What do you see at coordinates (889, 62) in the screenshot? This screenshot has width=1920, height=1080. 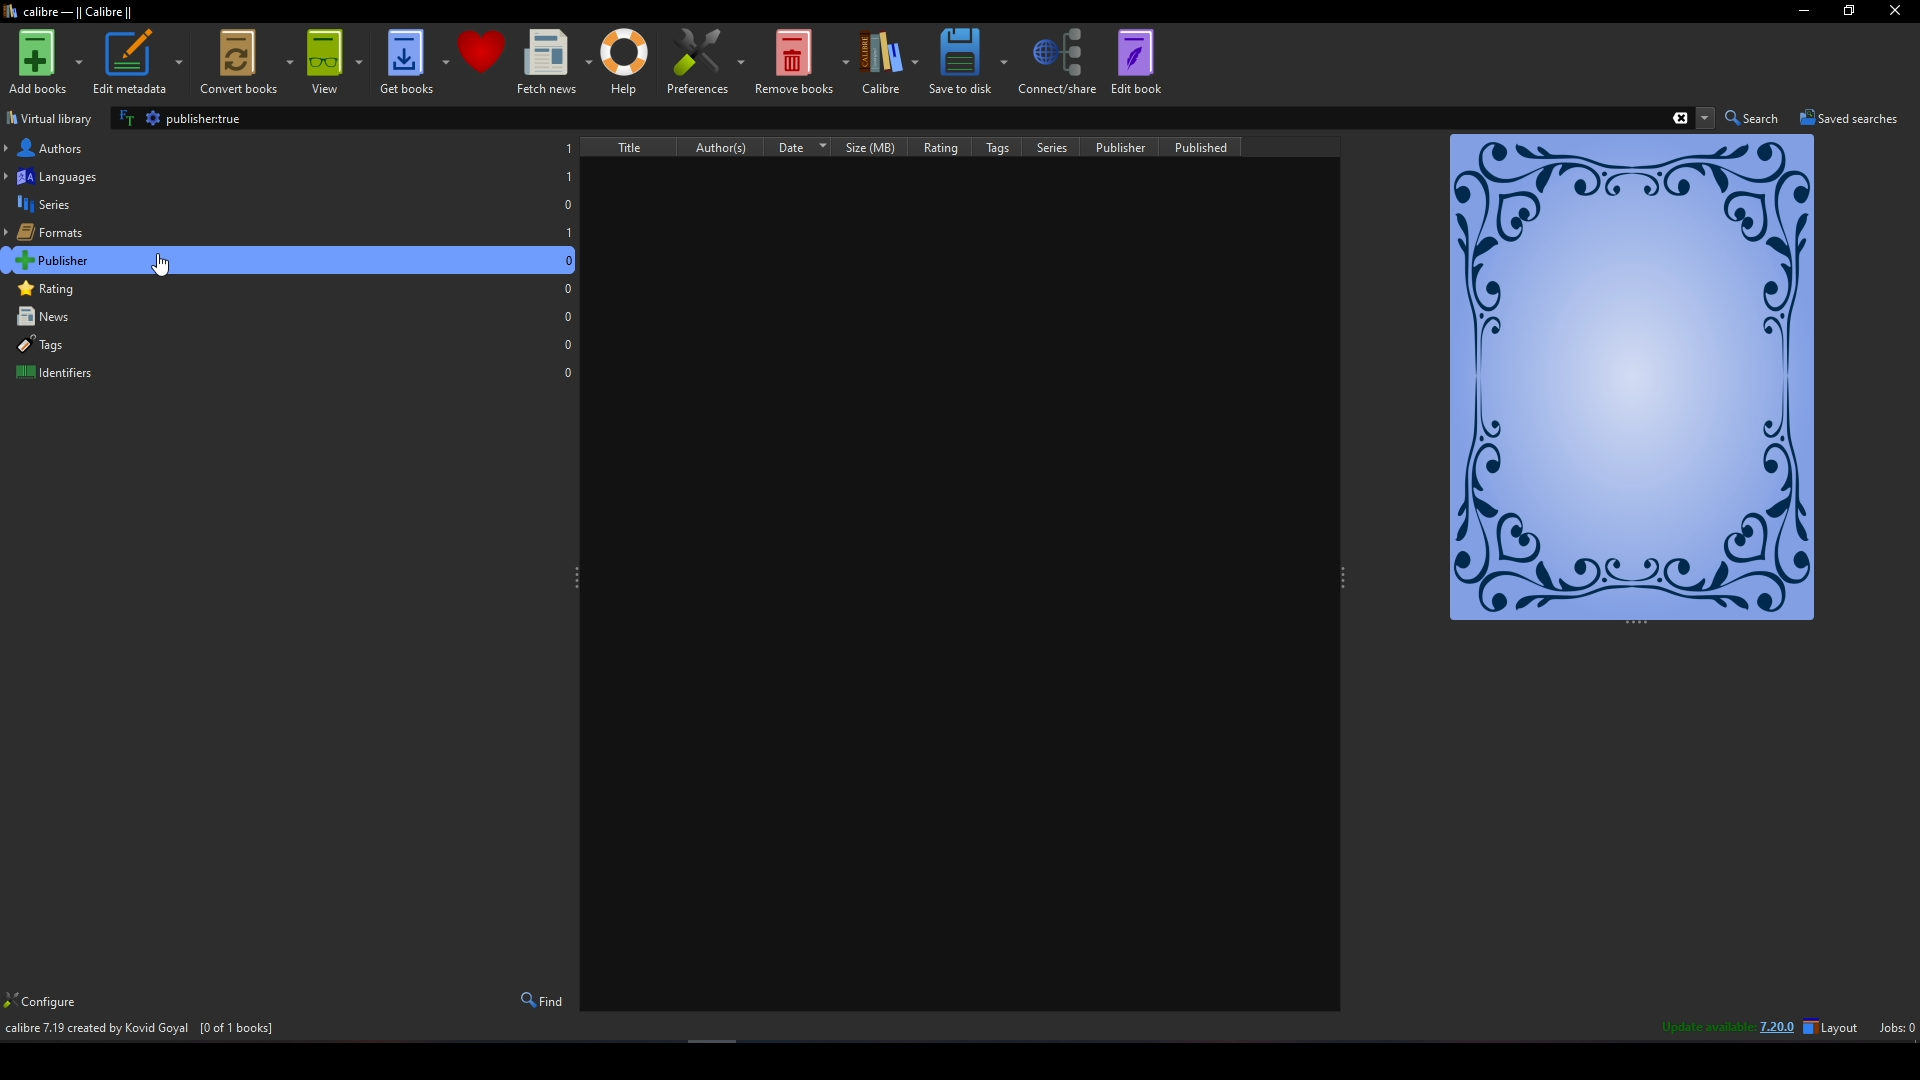 I see `Calibre` at bounding box center [889, 62].